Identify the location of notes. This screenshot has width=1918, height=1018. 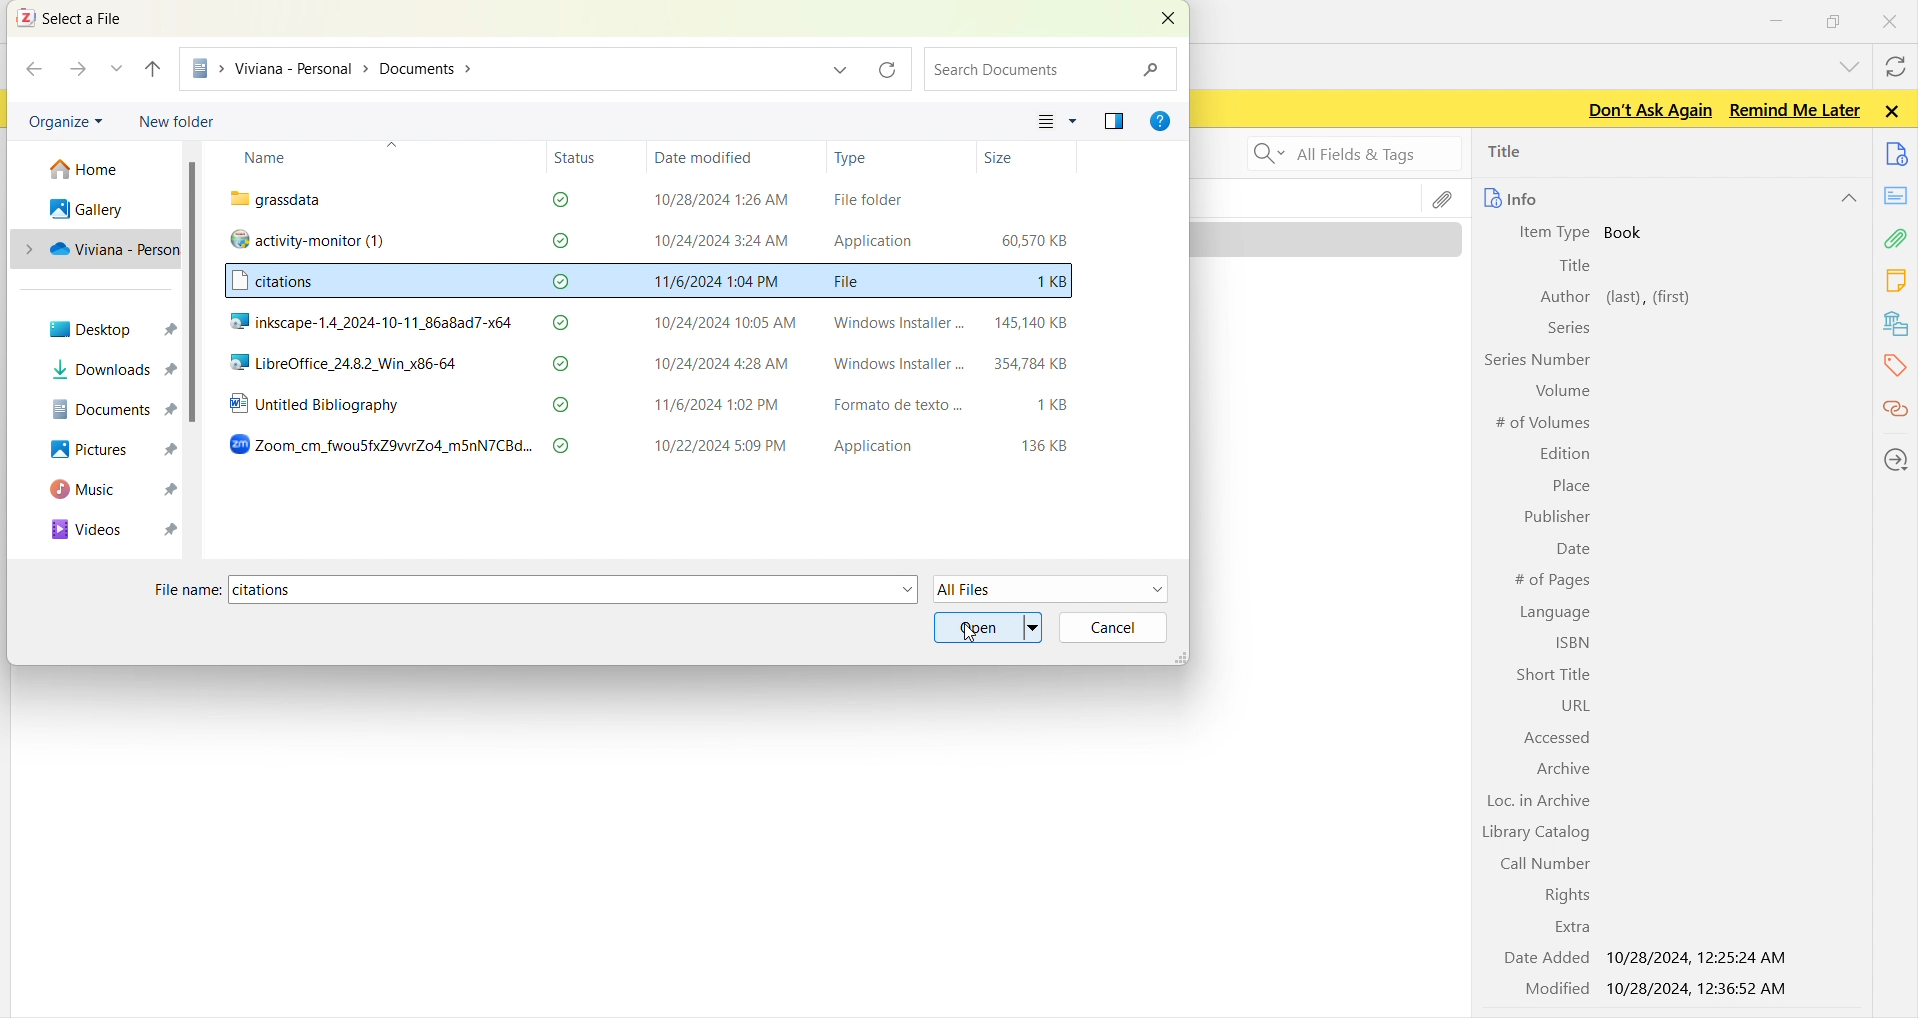
(1897, 194).